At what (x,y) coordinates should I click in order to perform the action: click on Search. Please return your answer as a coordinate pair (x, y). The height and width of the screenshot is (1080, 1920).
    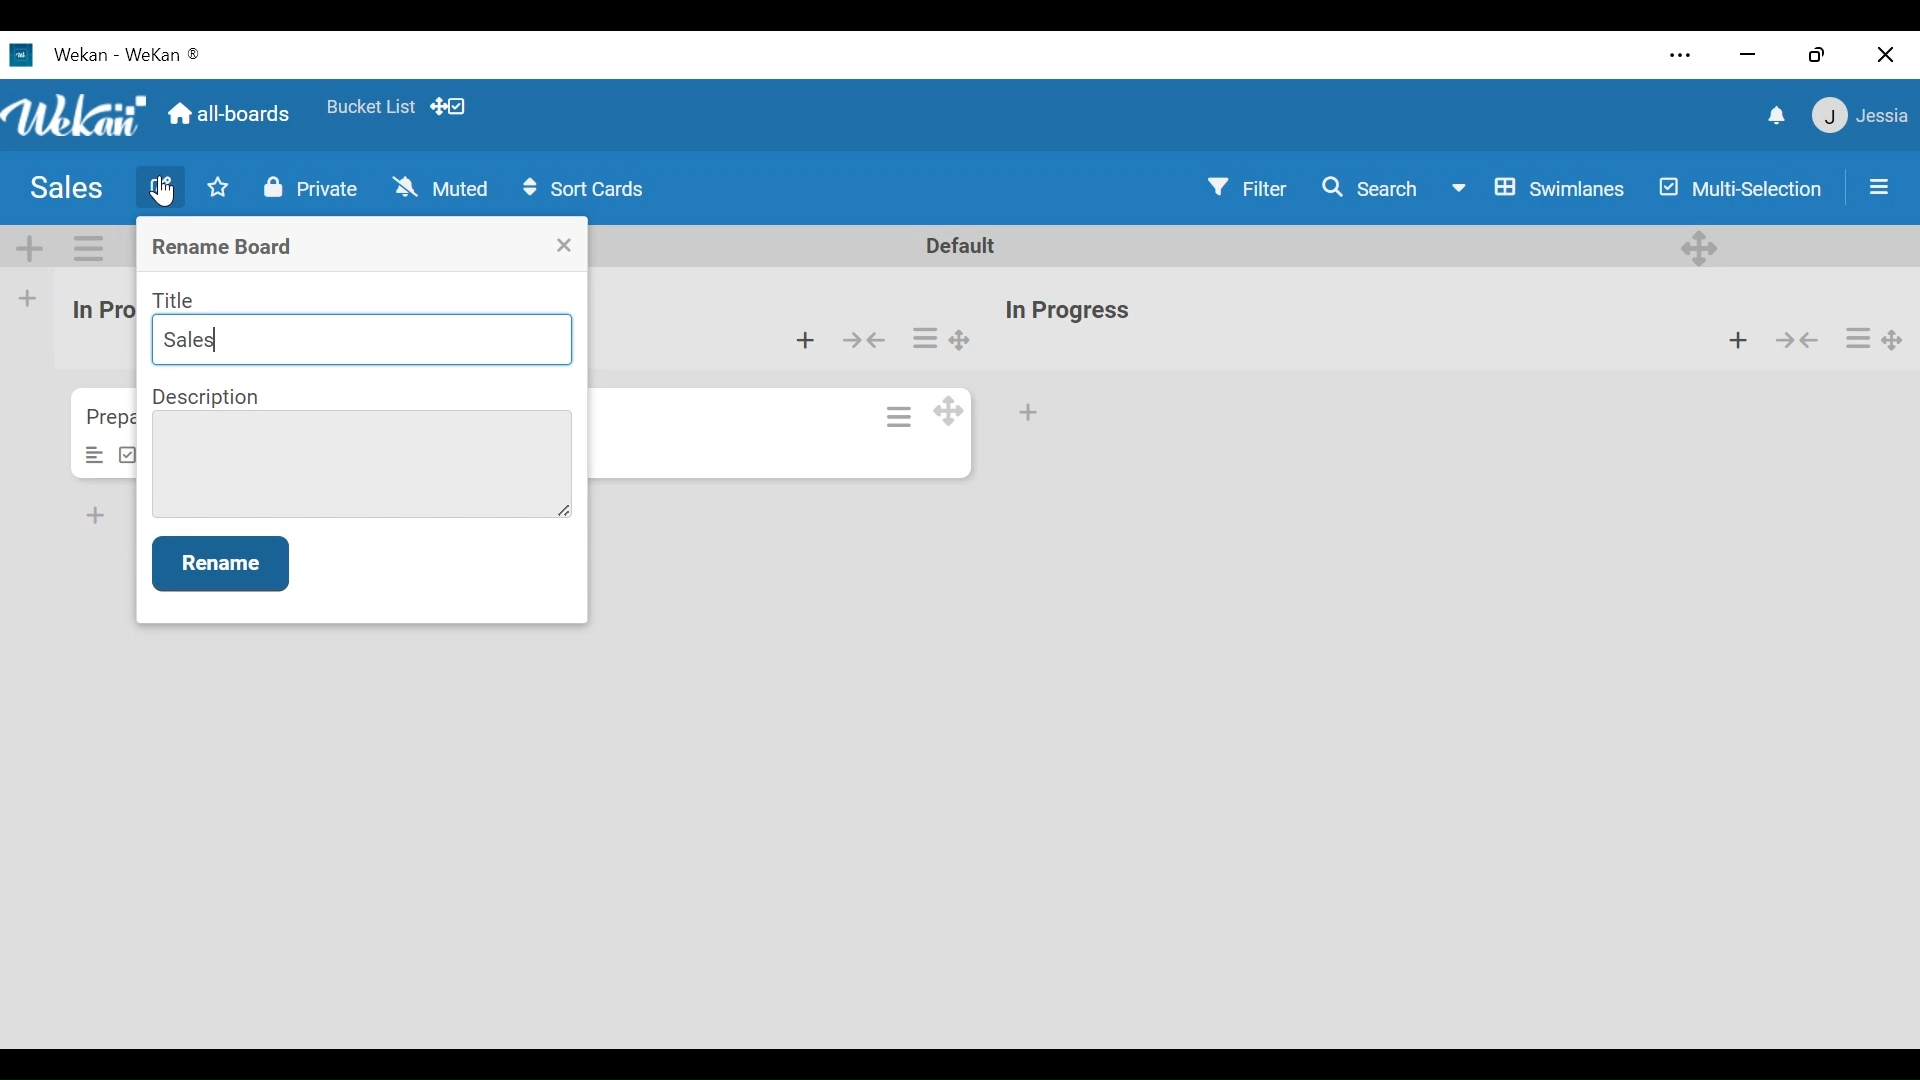
    Looking at the image, I should click on (1373, 188).